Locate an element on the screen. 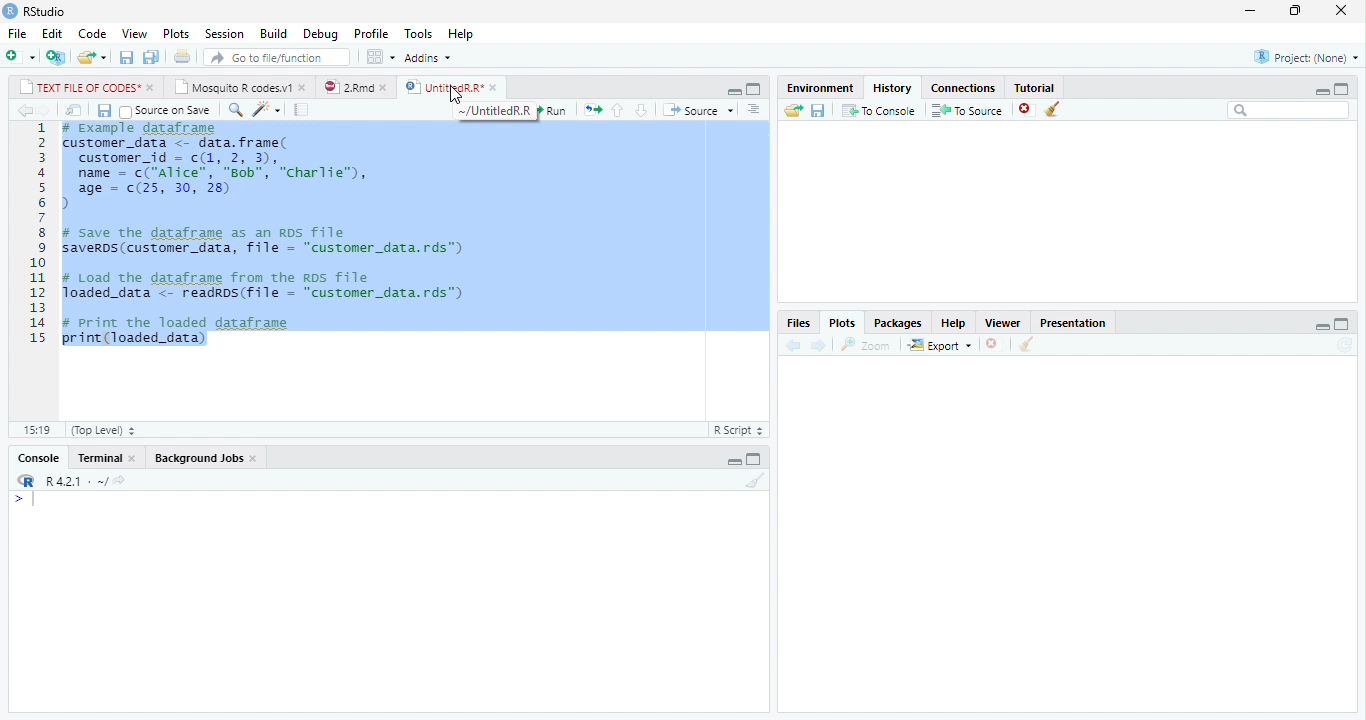 The image size is (1366, 720). Files is located at coordinates (798, 323).